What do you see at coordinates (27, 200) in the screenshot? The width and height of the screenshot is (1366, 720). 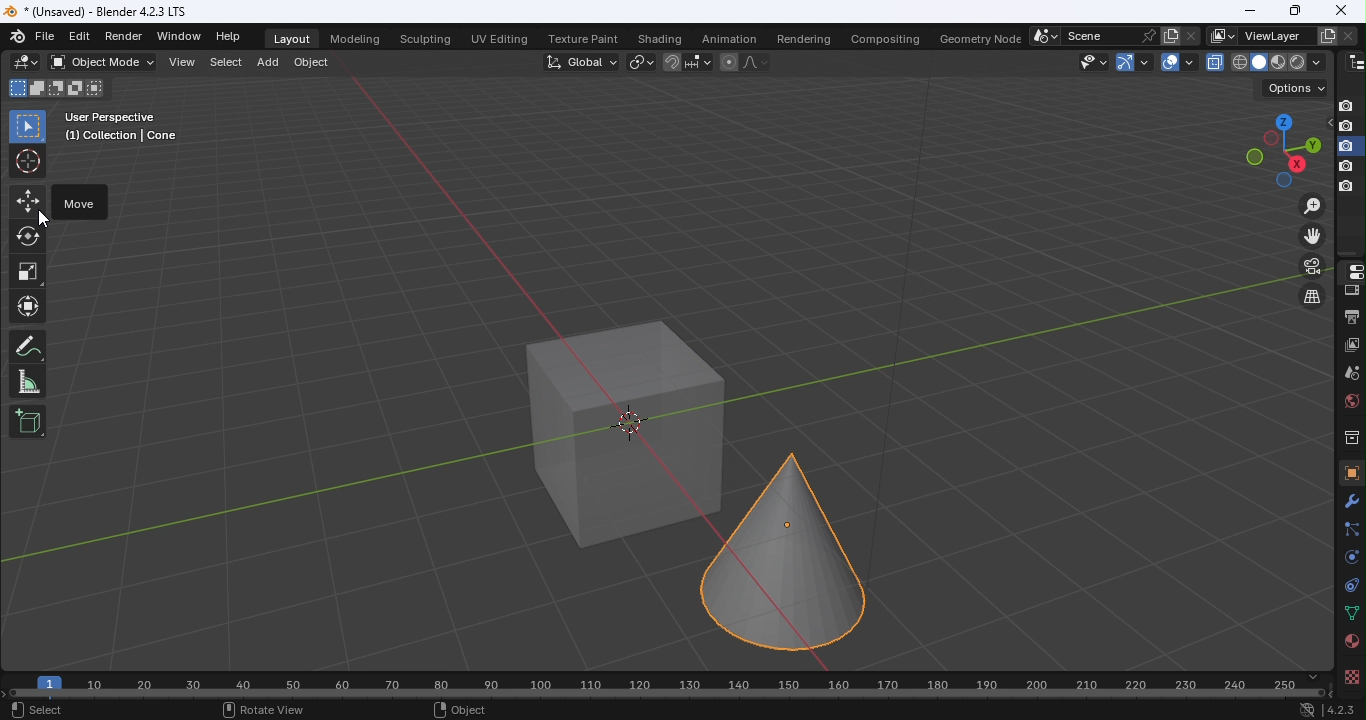 I see `Move` at bounding box center [27, 200].